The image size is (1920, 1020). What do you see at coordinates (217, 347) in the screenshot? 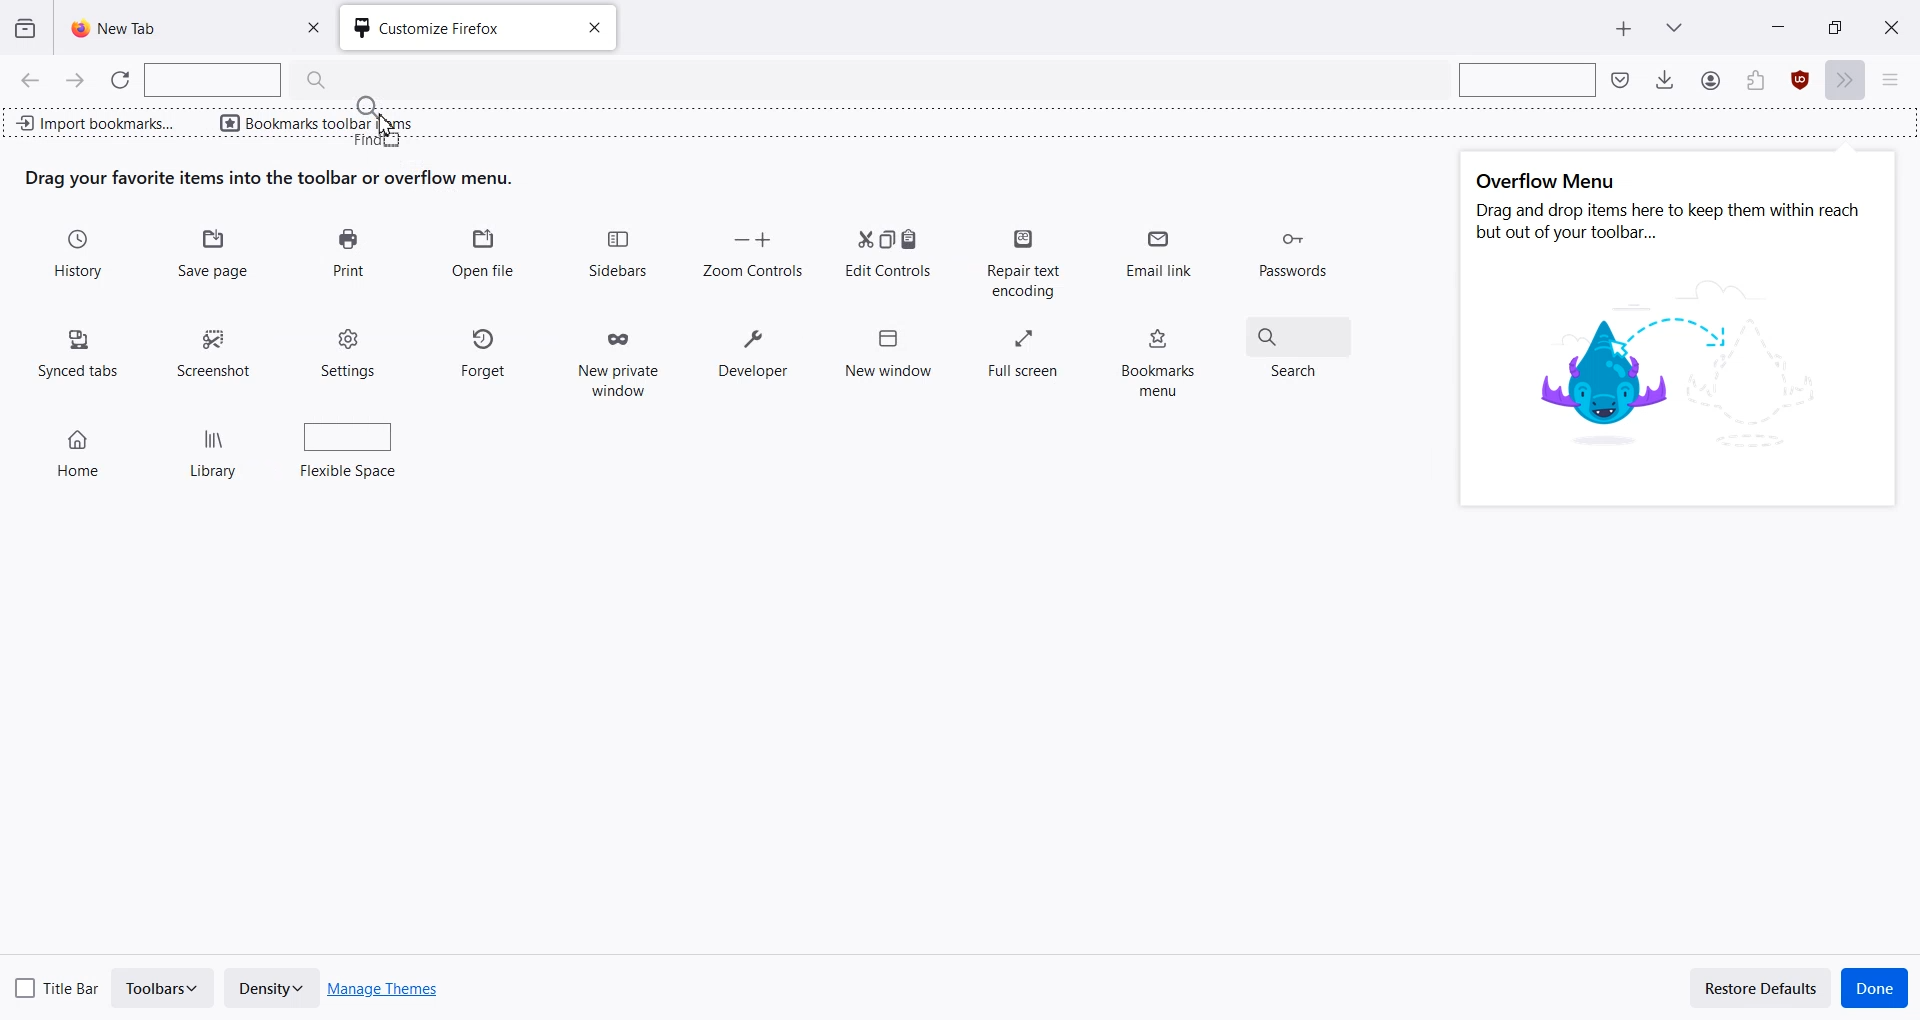
I see `Screenshot` at bounding box center [217, 347].